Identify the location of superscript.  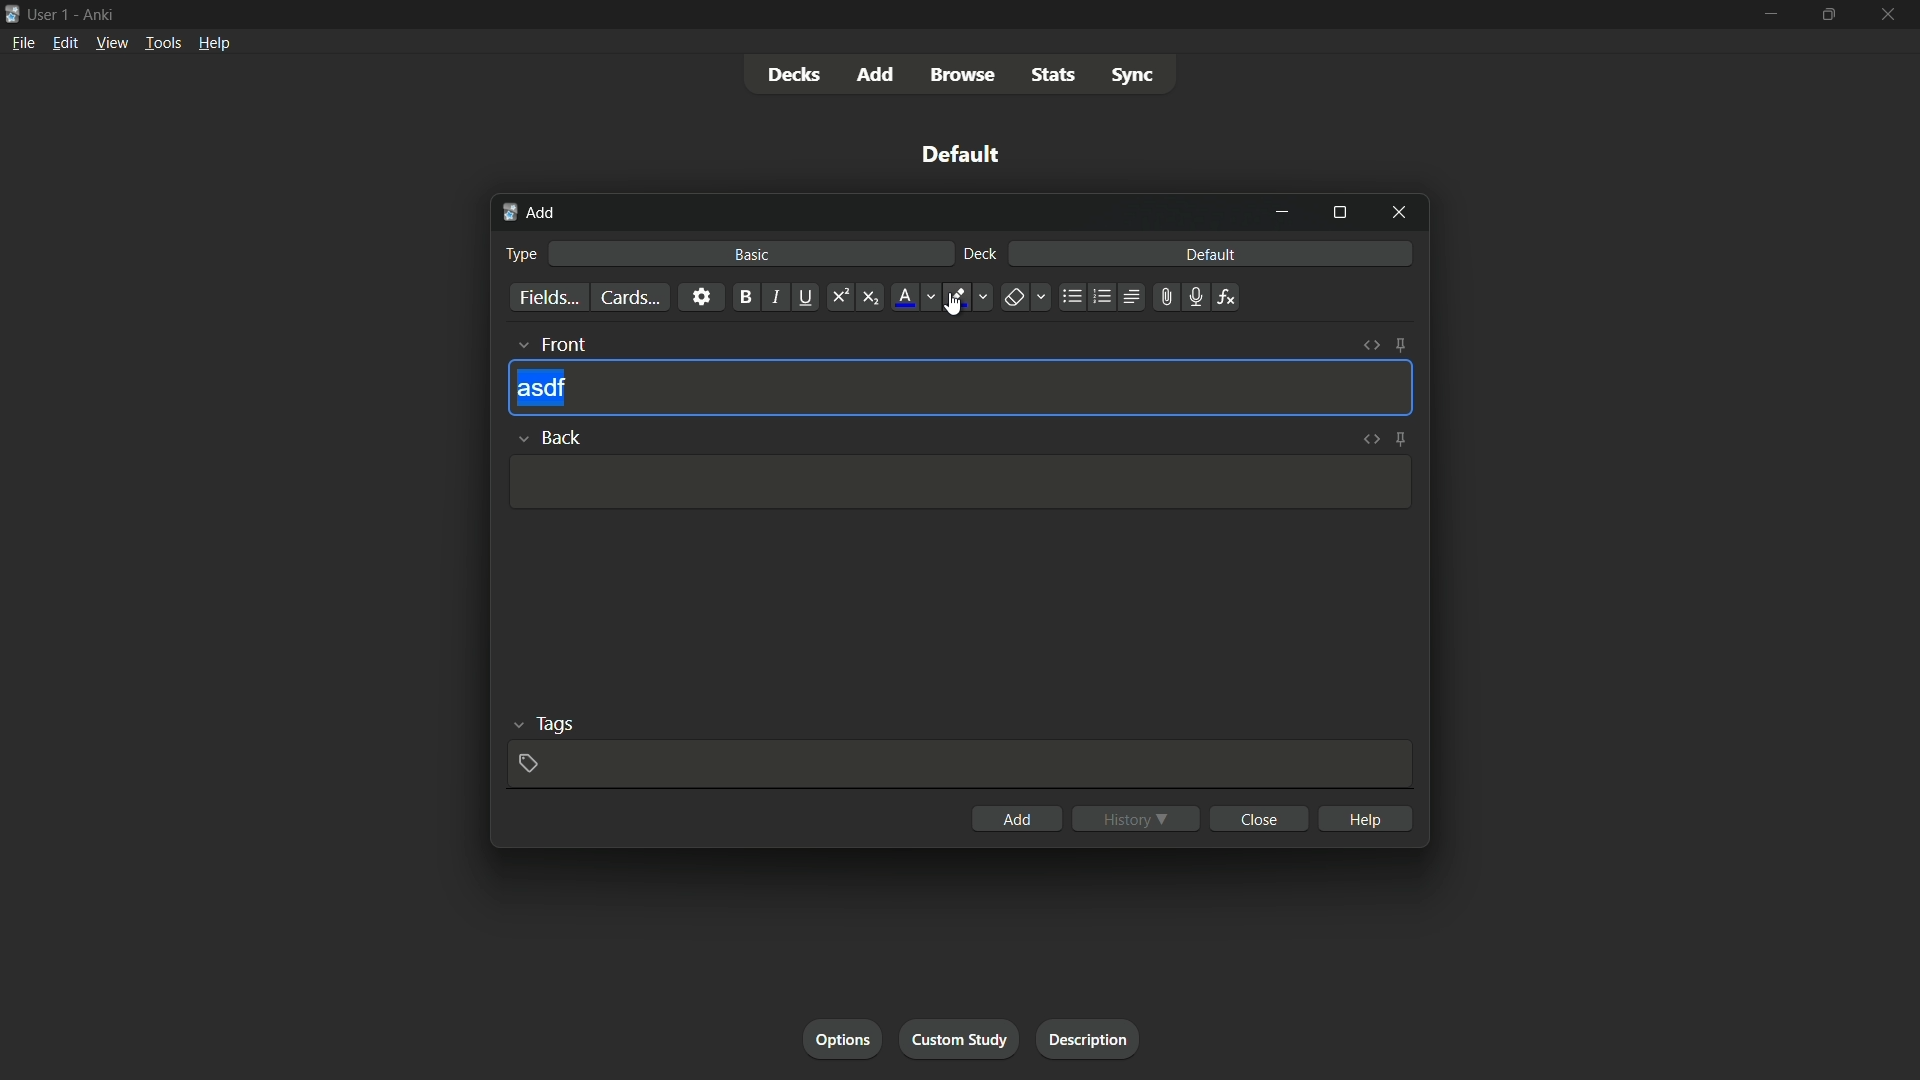
(839, 297).